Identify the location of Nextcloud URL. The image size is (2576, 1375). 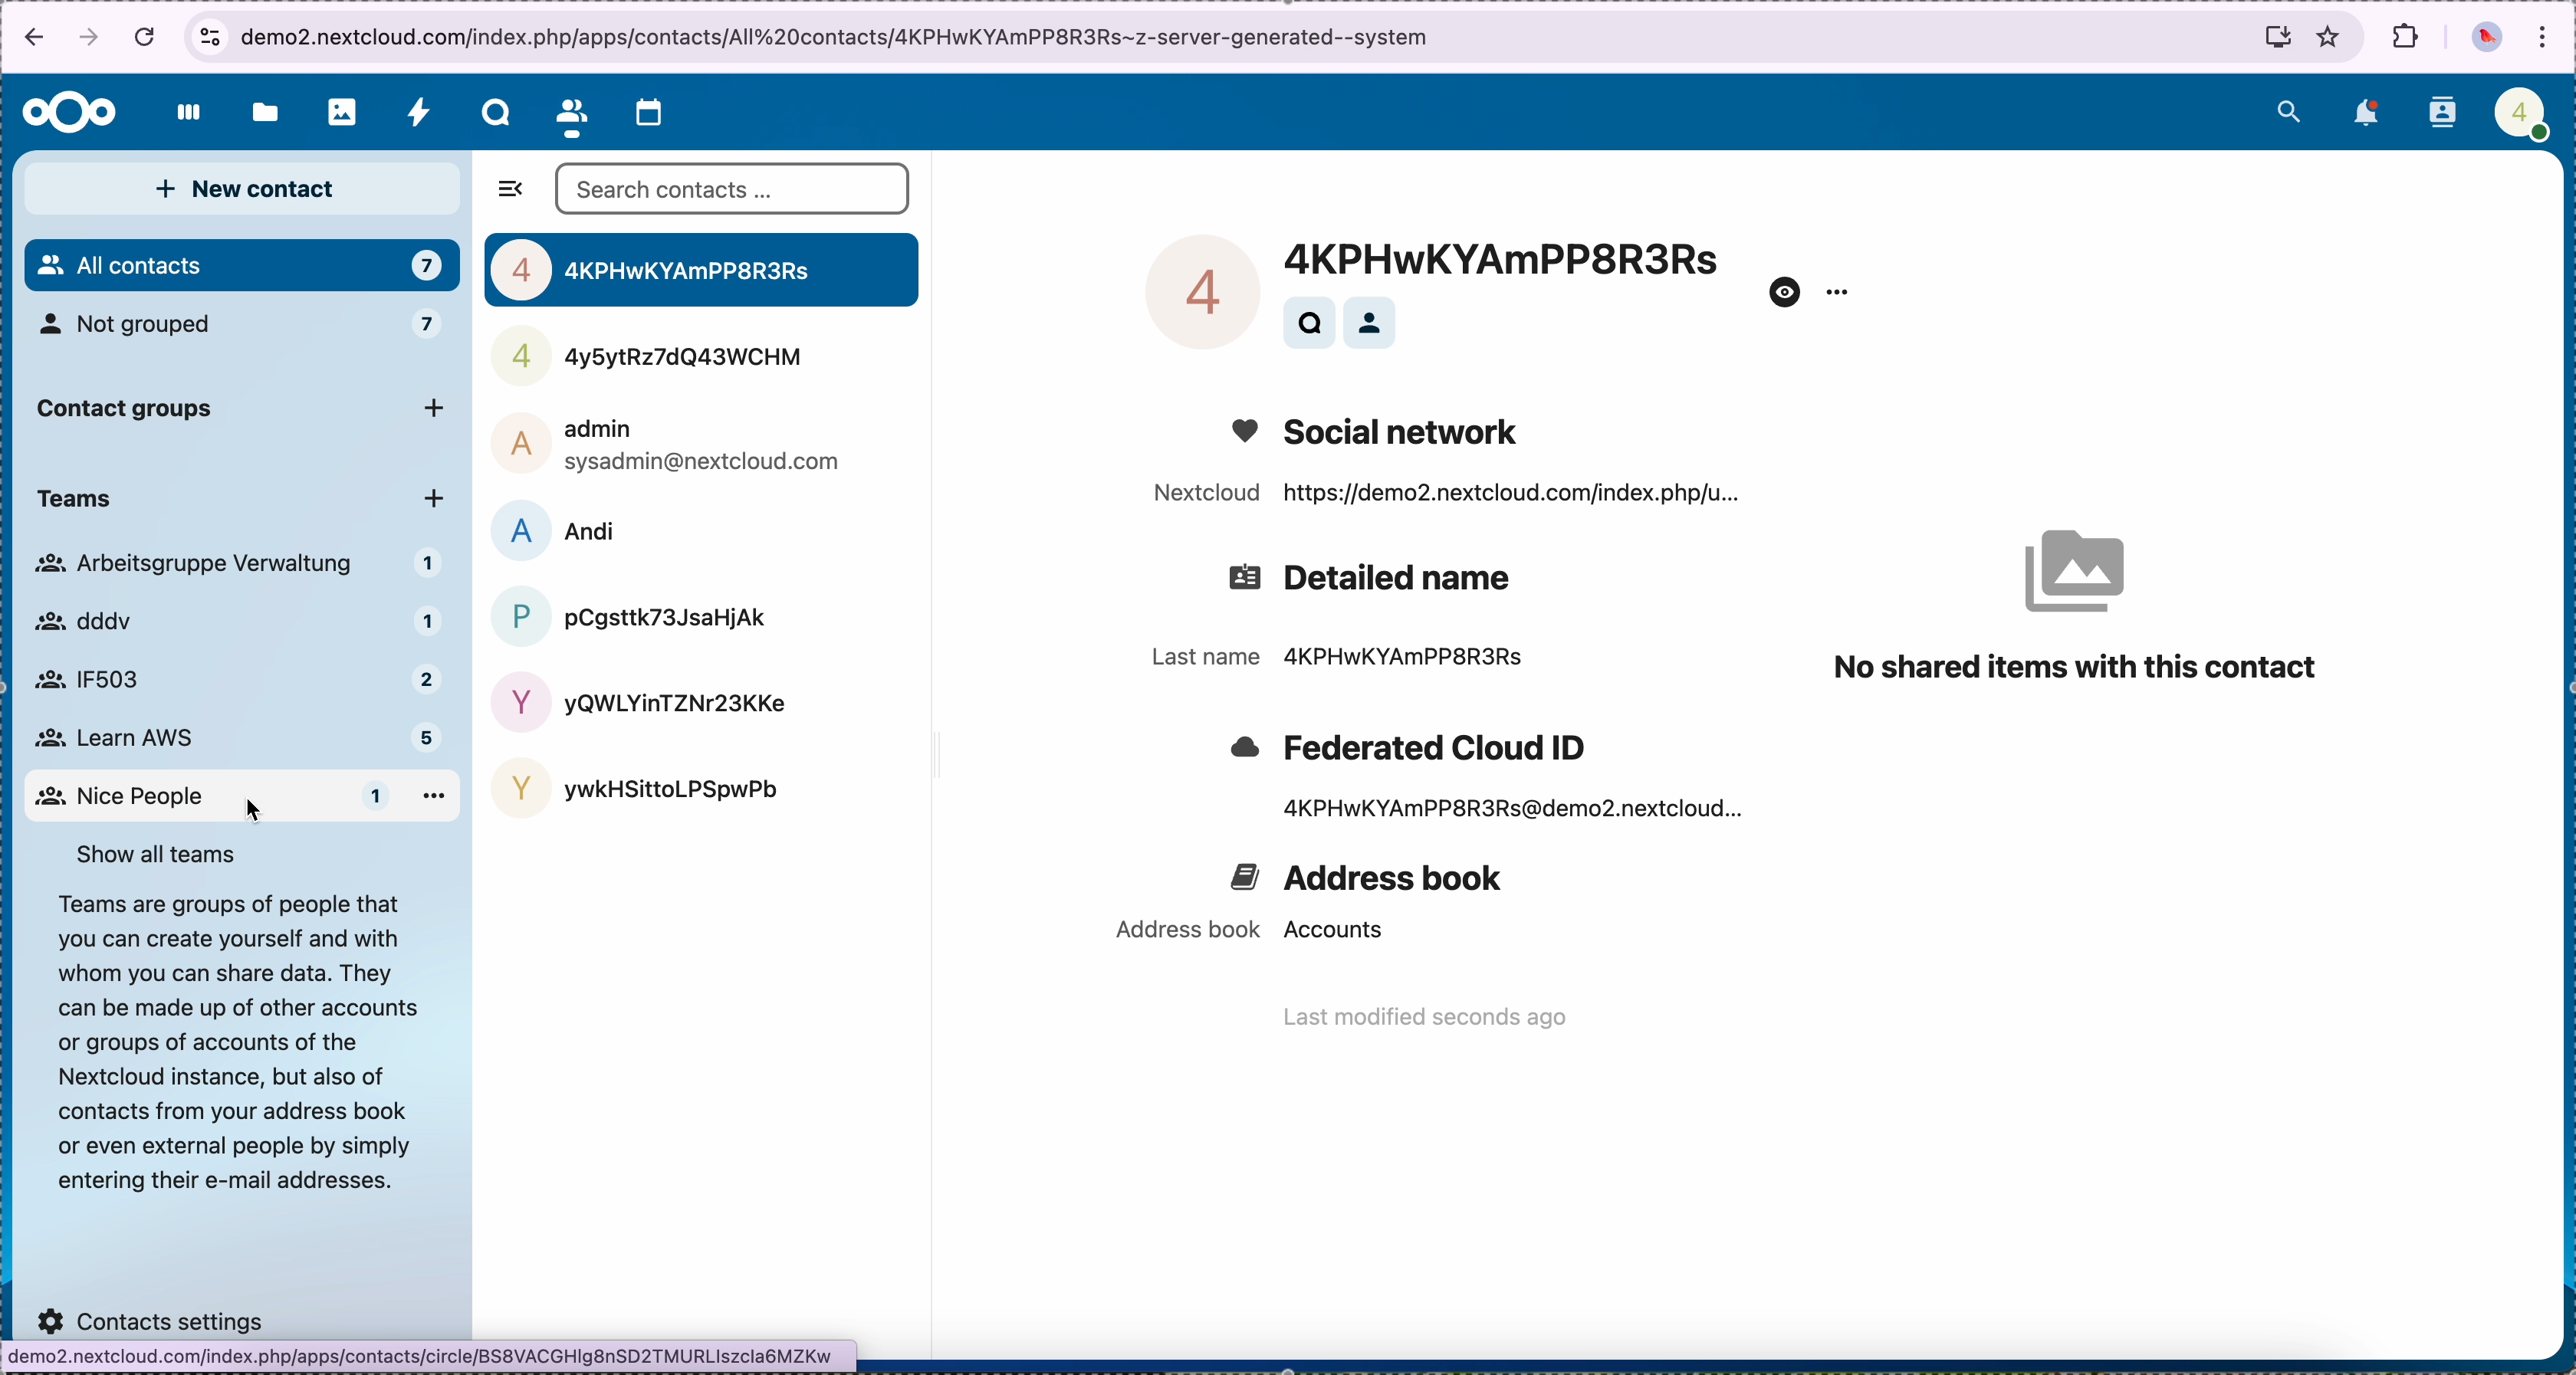
(1442, 497).